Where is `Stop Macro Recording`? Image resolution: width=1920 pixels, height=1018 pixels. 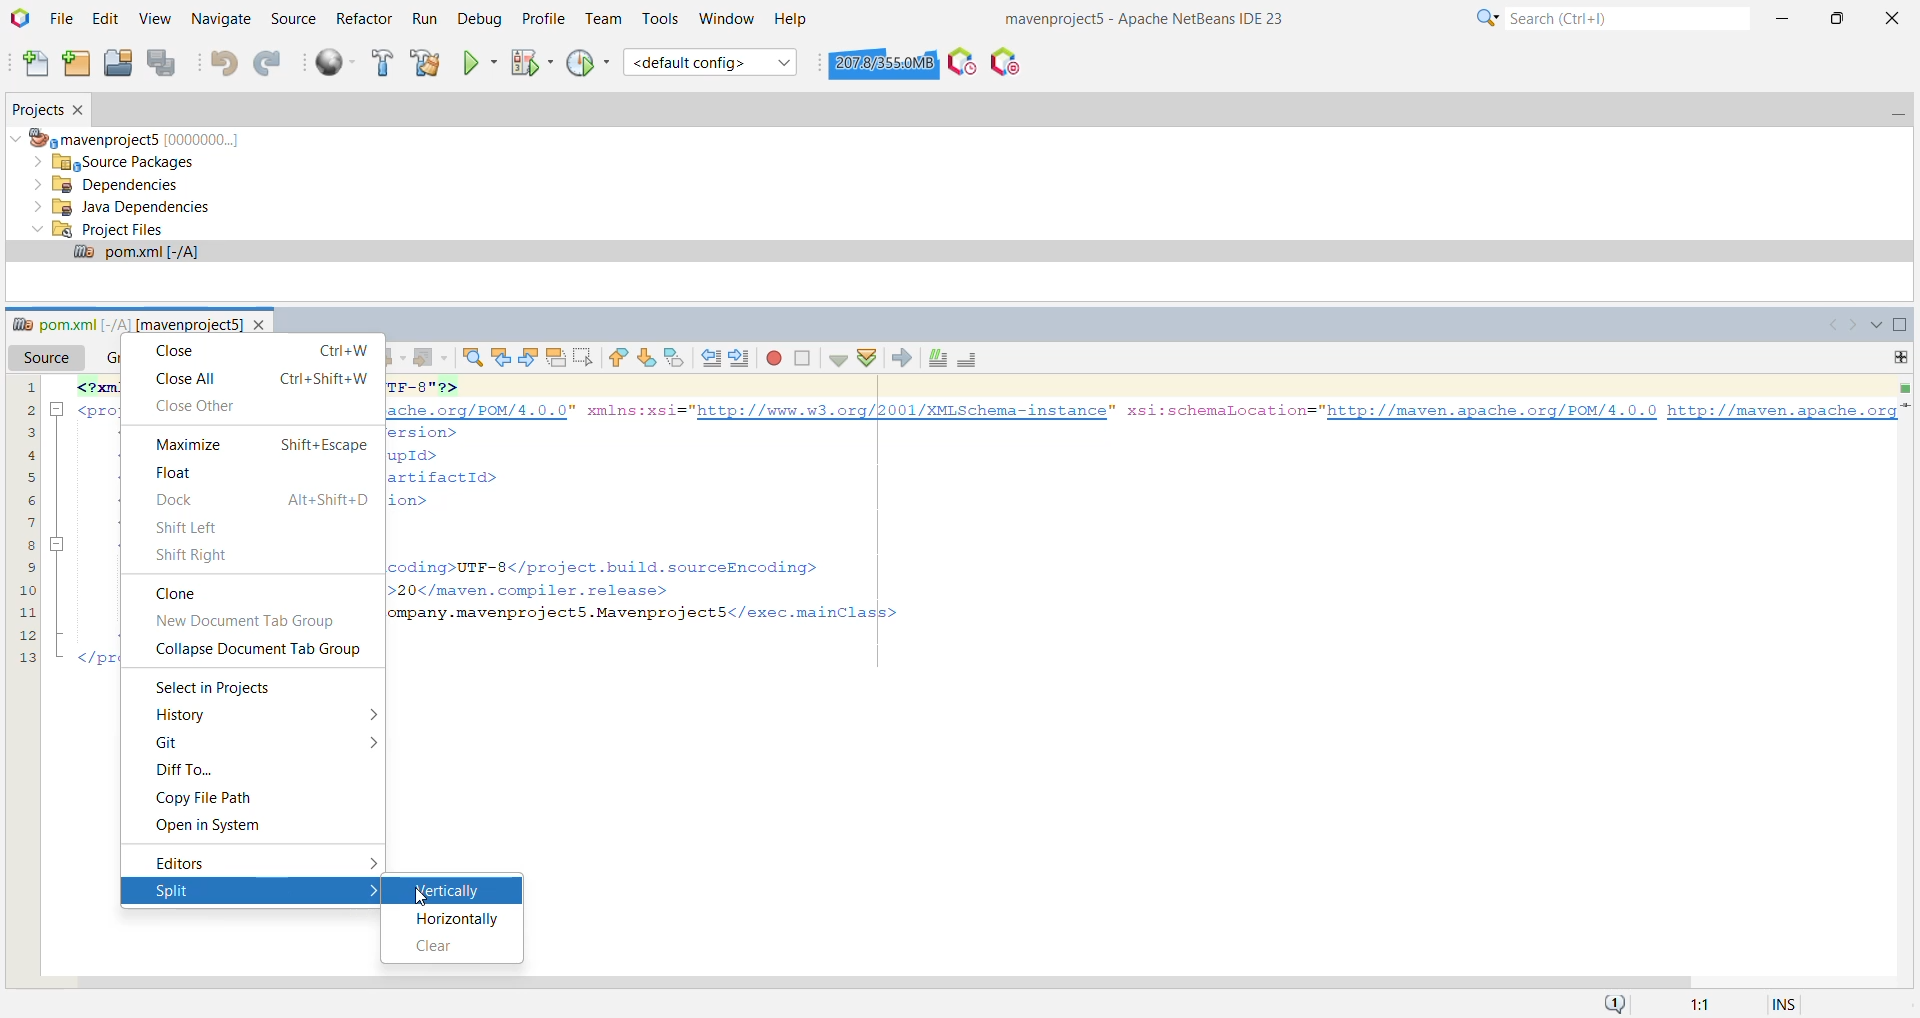
Stop Macro Recording is located at coordinates (803, 359).